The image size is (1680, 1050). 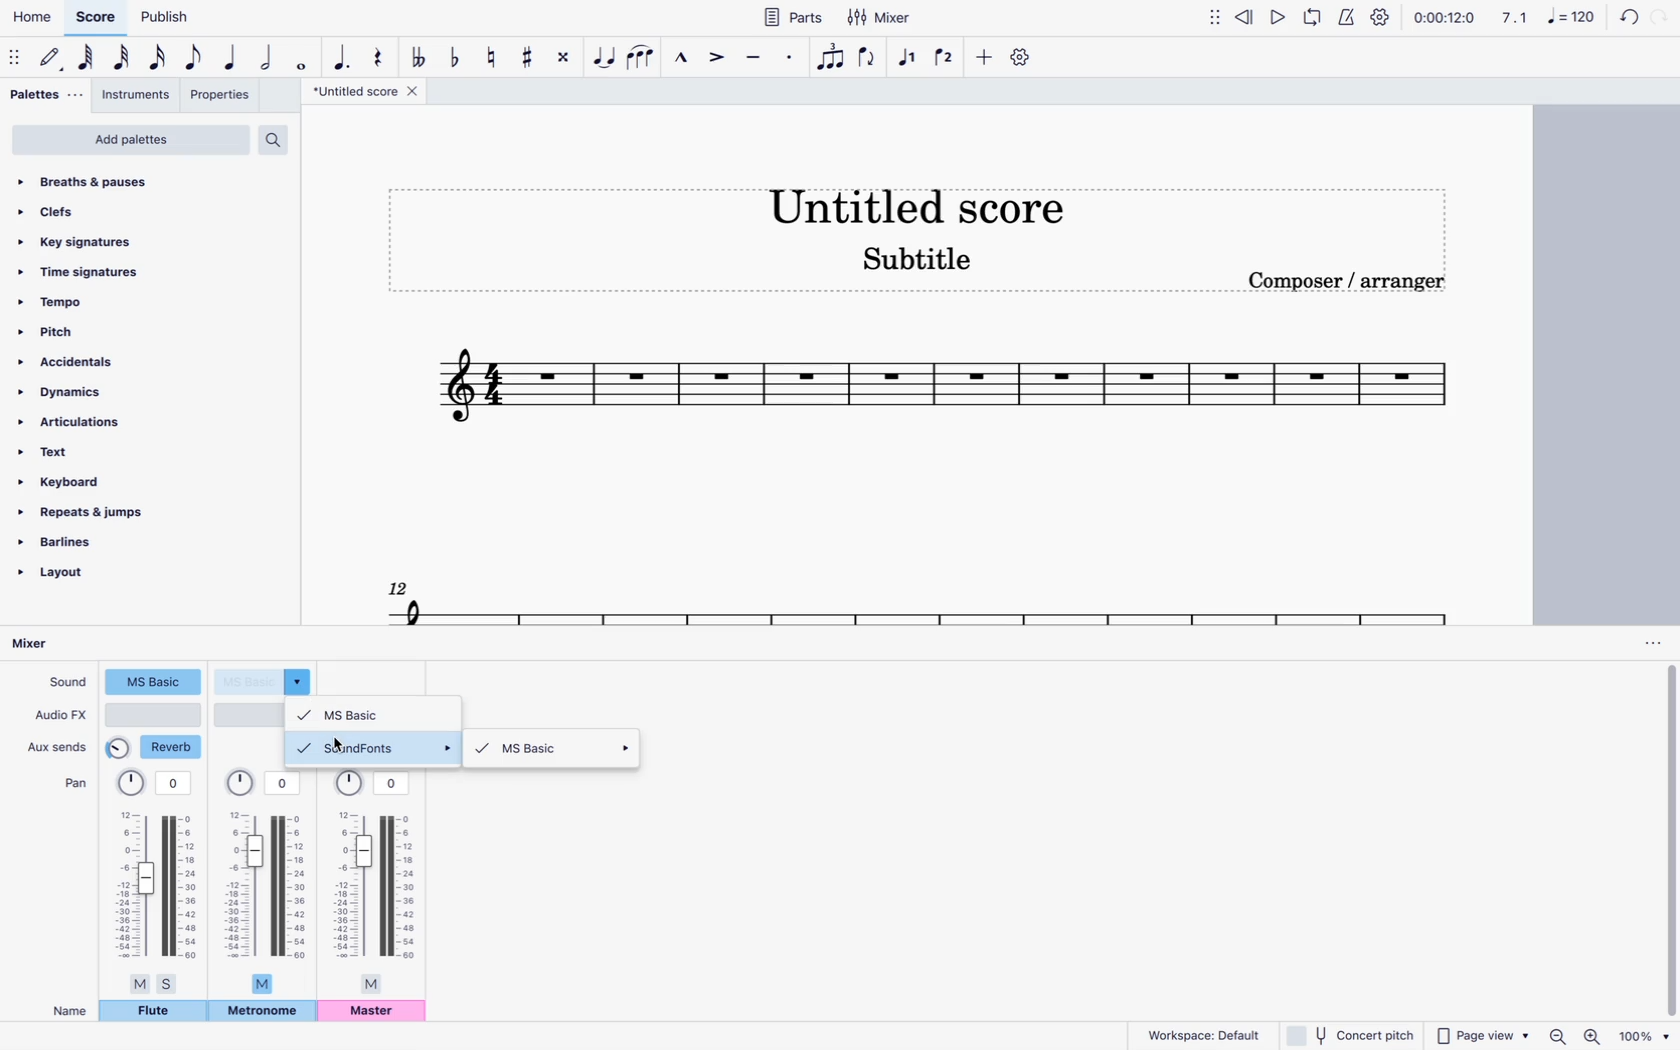 What do you see at coordinates (1351, 1036) in the screenshot?
I see `concert pitch` at bounding box center [1351, 1036].